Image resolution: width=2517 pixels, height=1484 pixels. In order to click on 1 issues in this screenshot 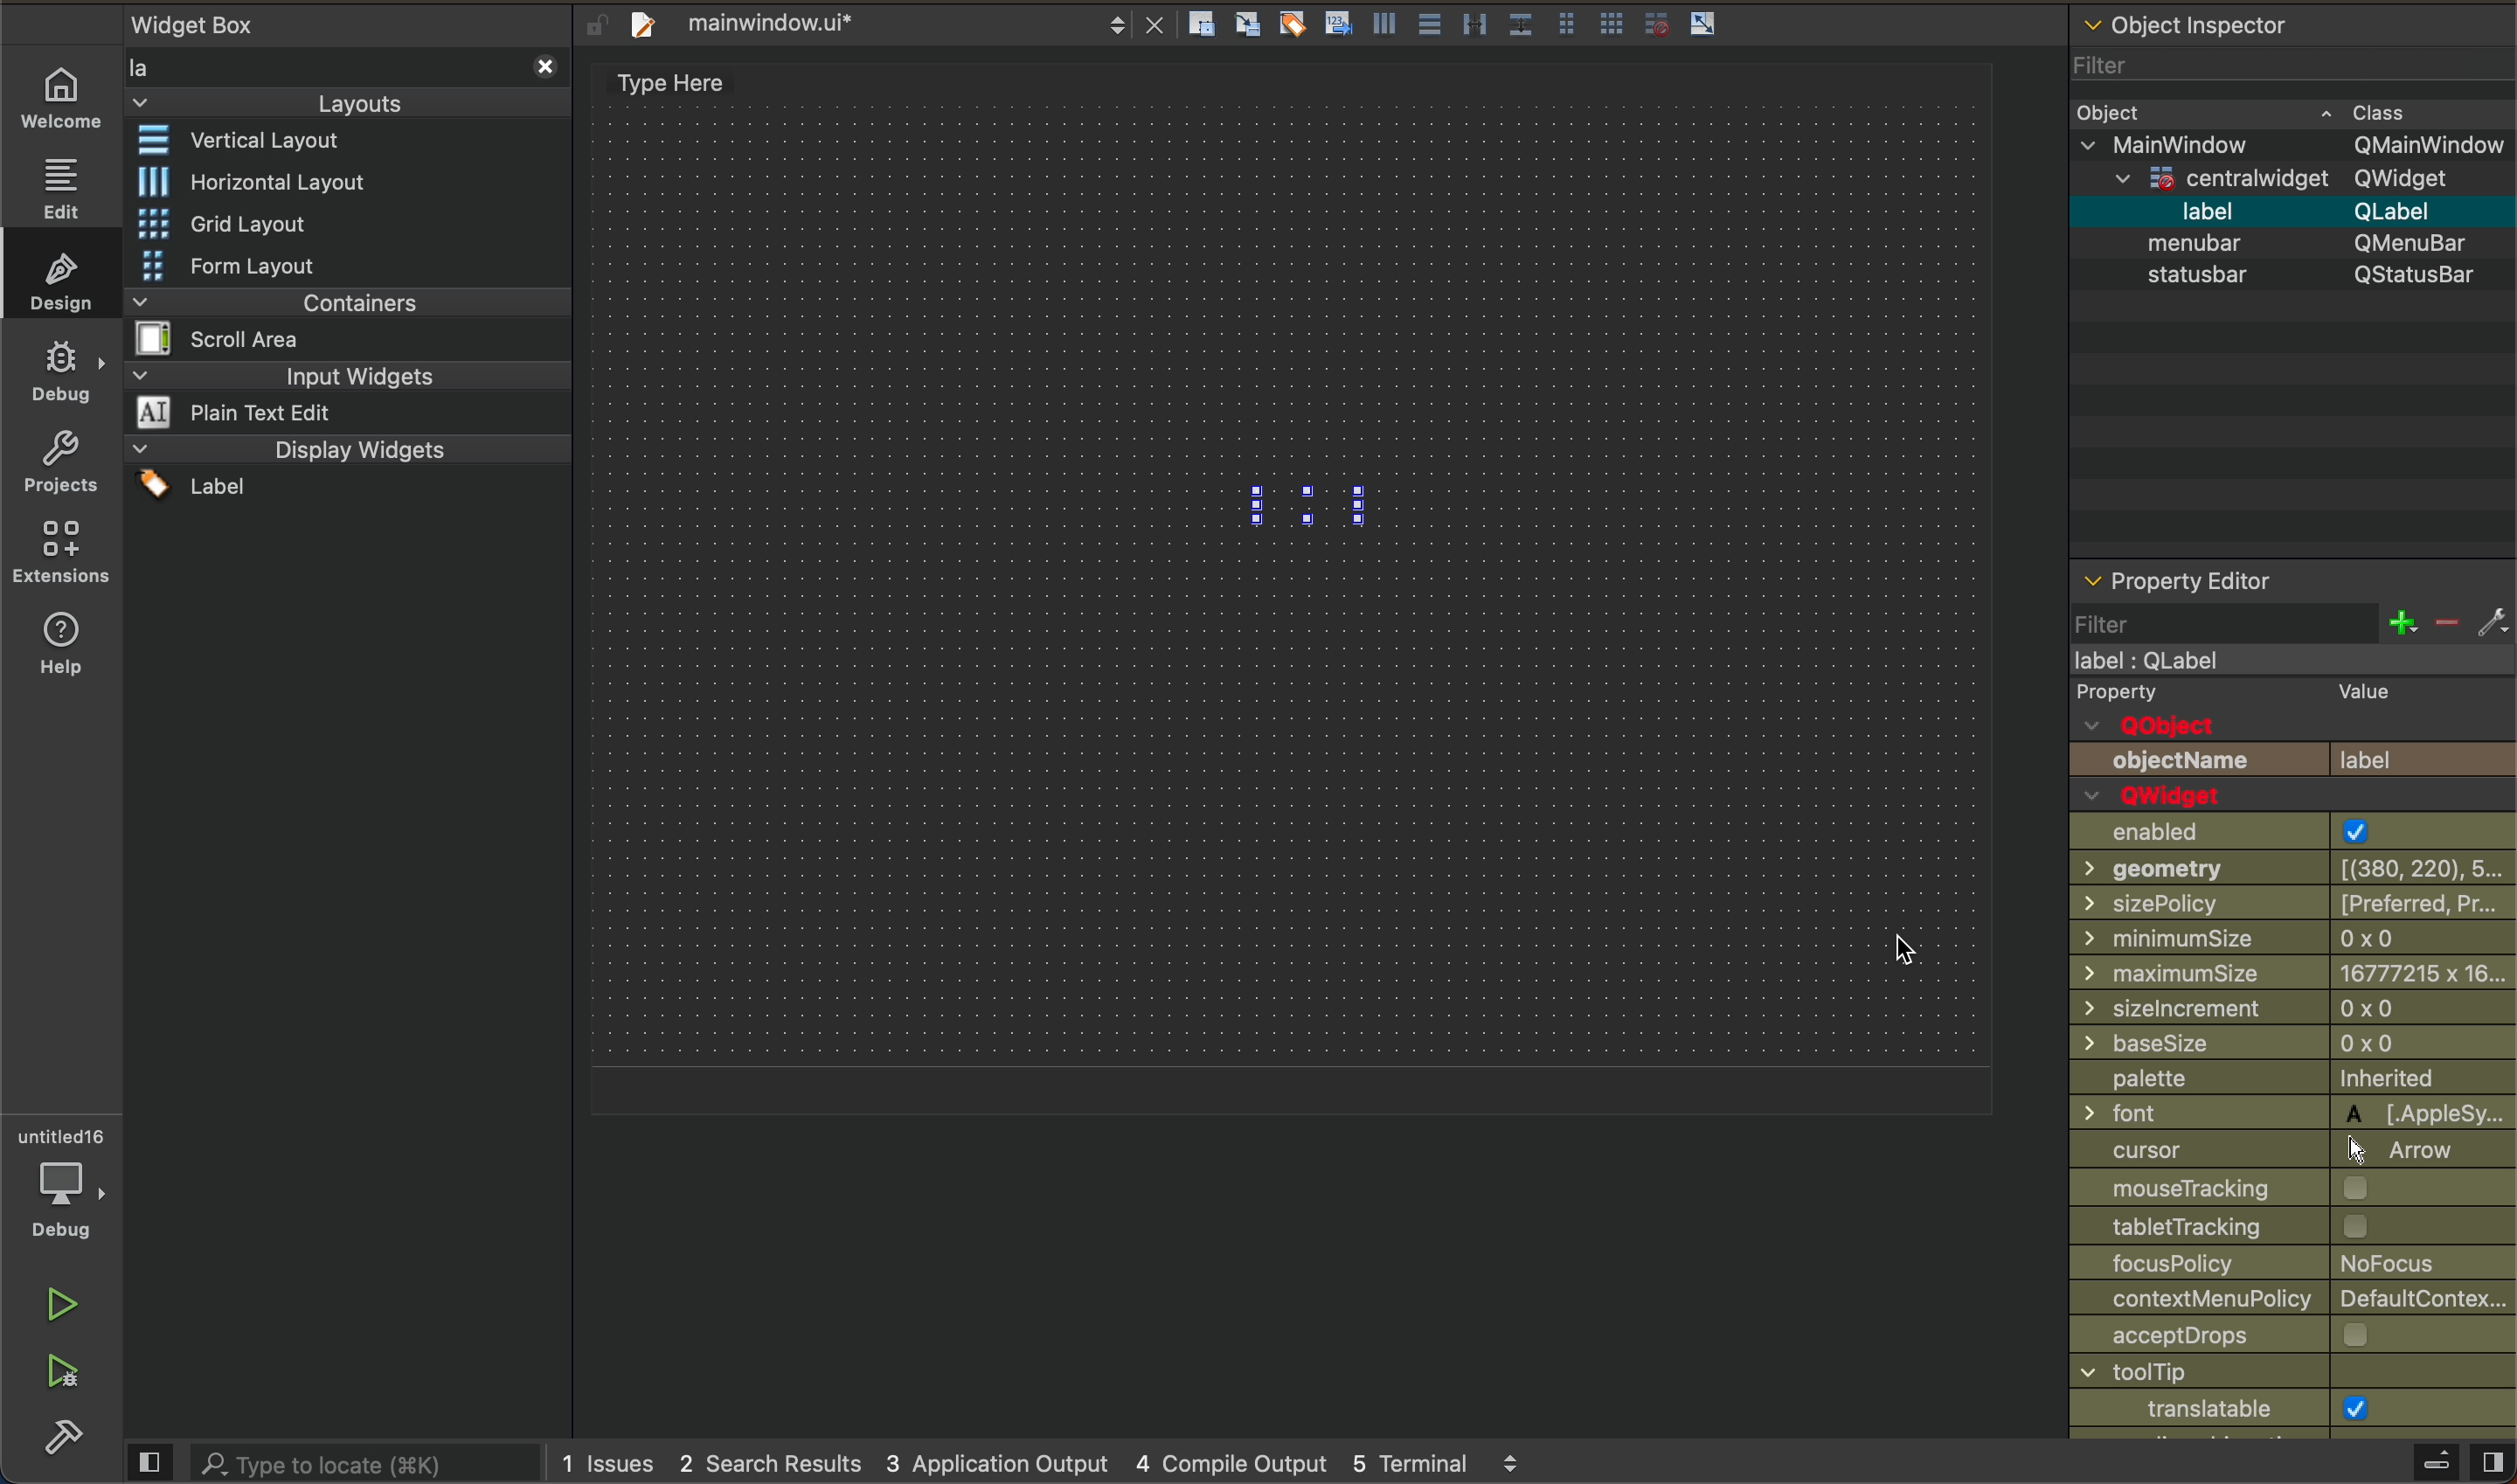, I will do `click(609, 1461)`.